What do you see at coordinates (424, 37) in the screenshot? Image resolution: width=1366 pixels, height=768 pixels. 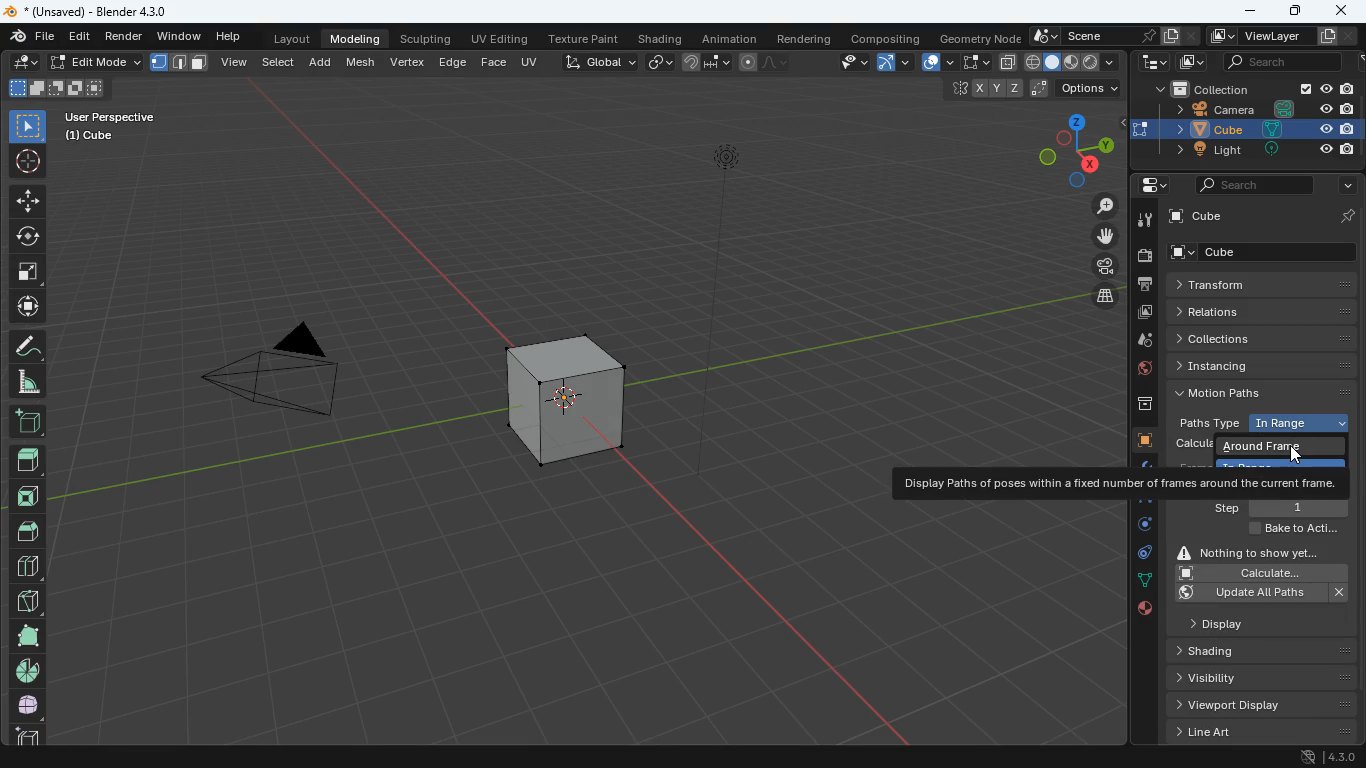 I see `sculpting` at bounding box center [424, 37].